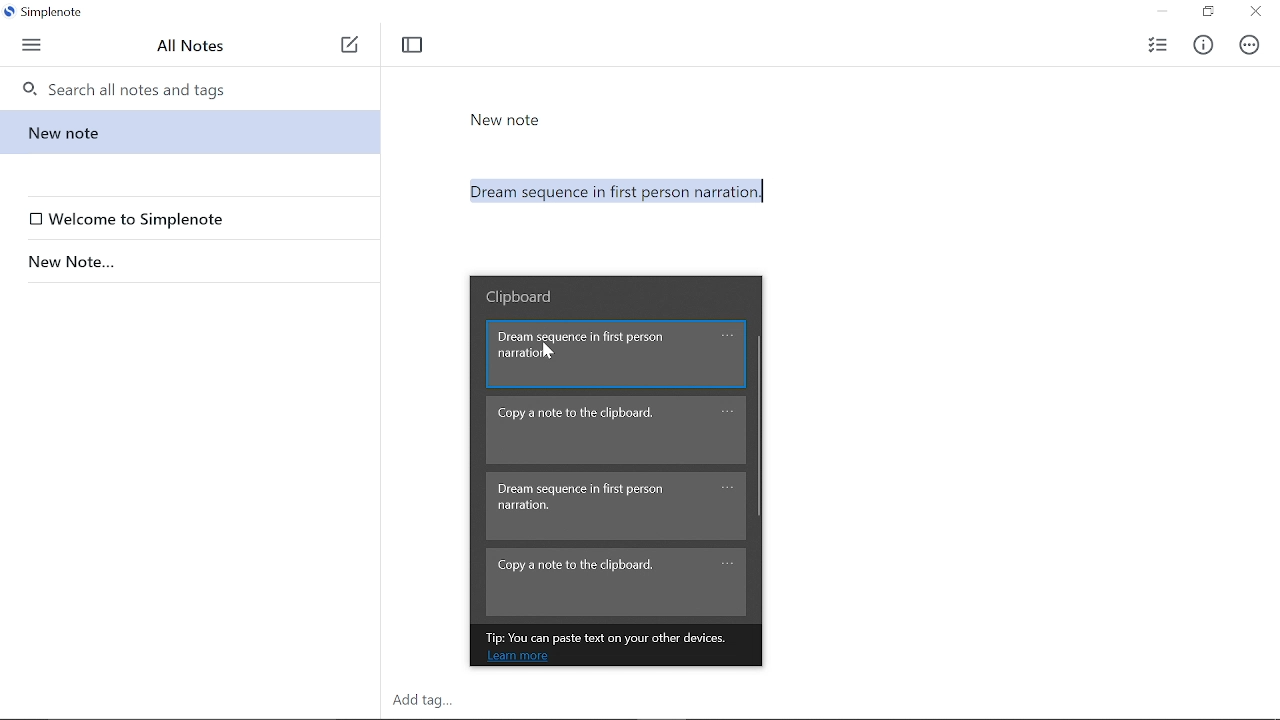 The image size is (1280, 720). Describe the element at coordinates (518, 657) in the screenshot. I see `learn more` at that location.